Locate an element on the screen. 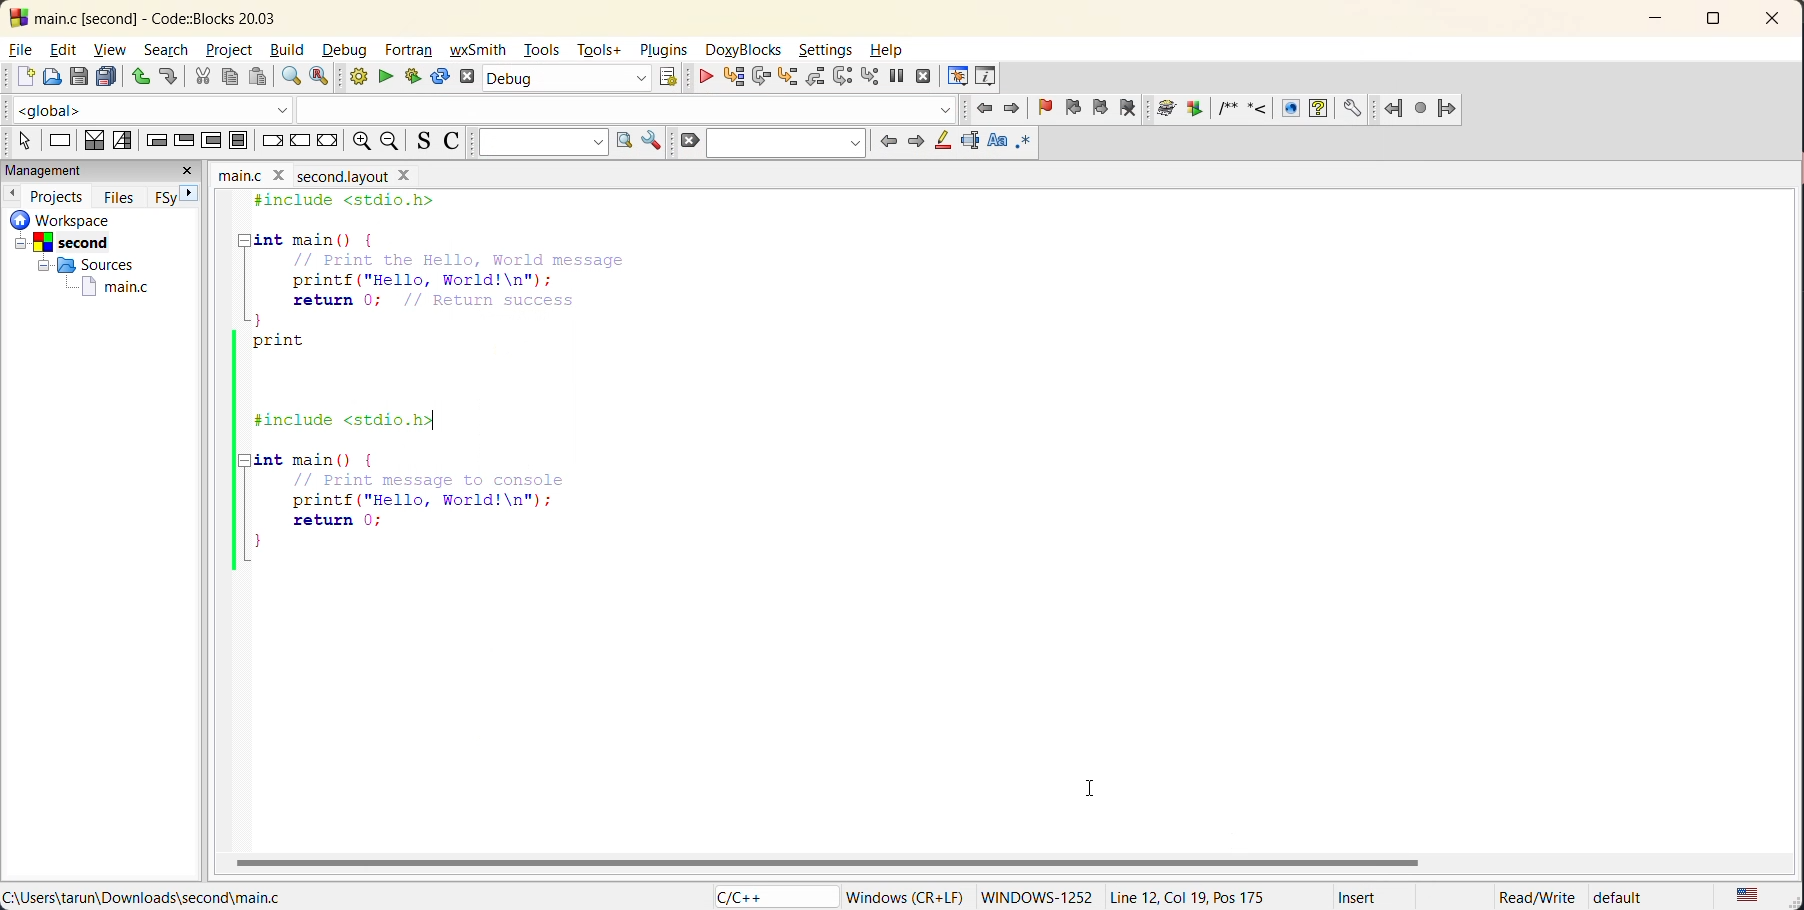  toggle bookmark is located at coordinates (1041, 107).